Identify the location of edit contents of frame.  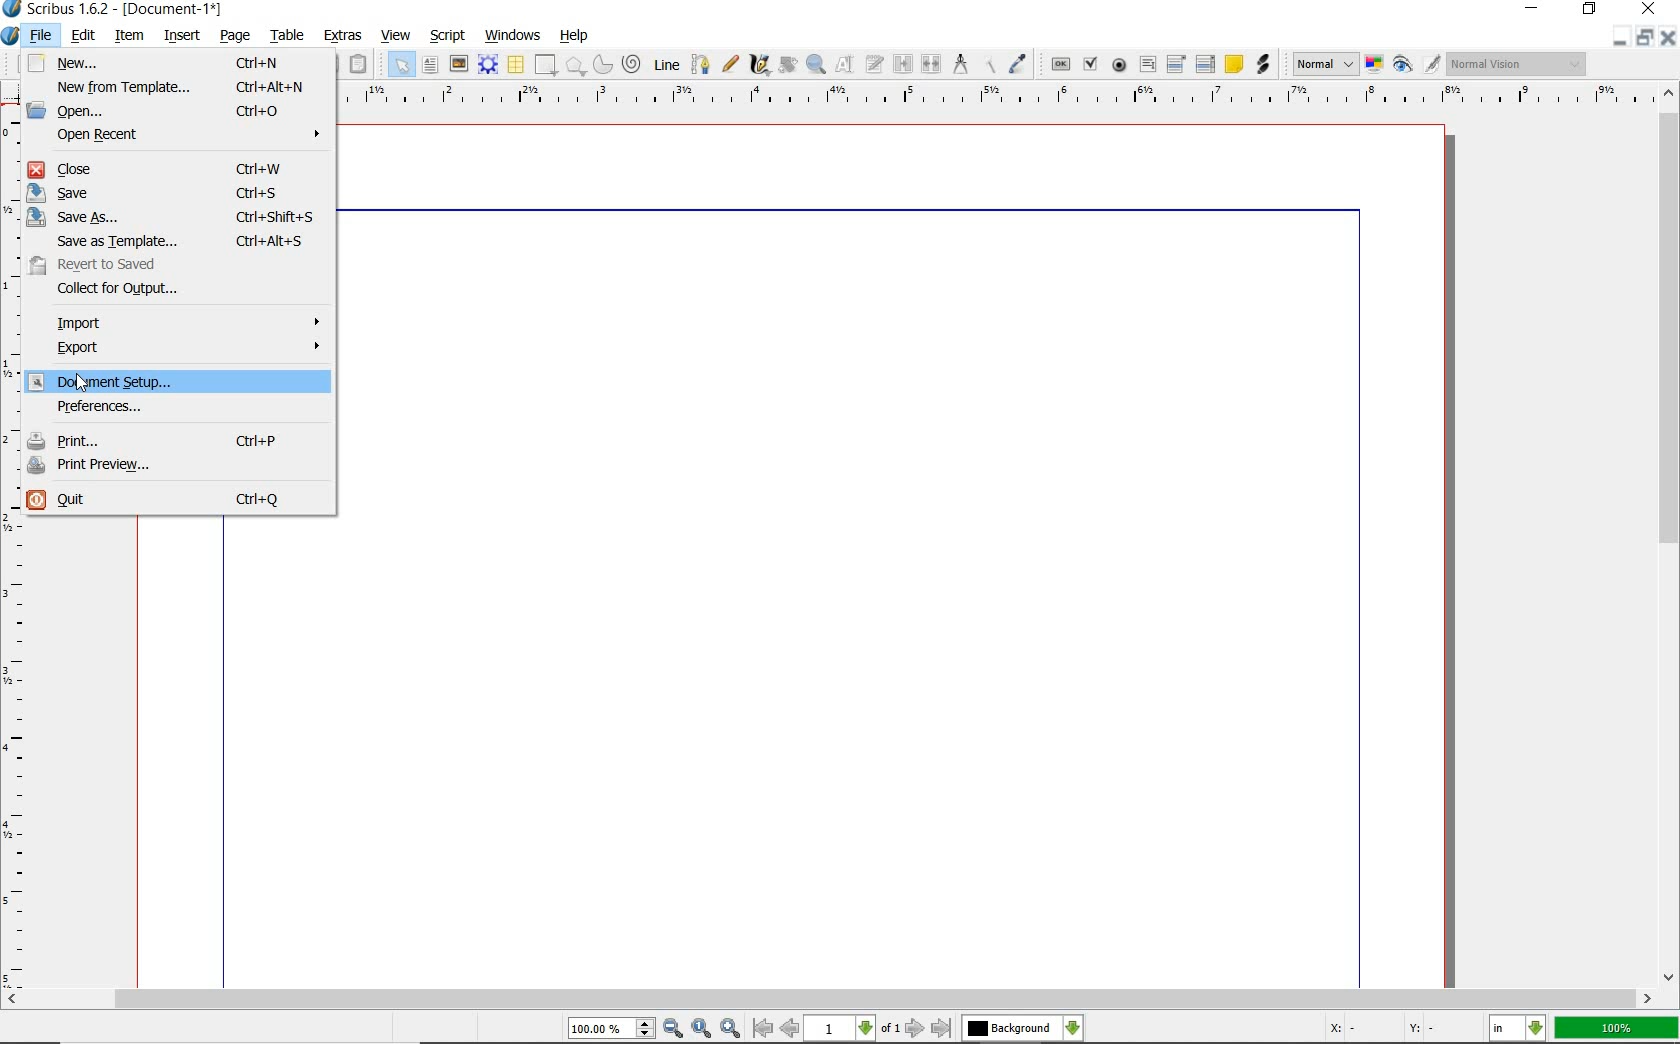
(847, 66).